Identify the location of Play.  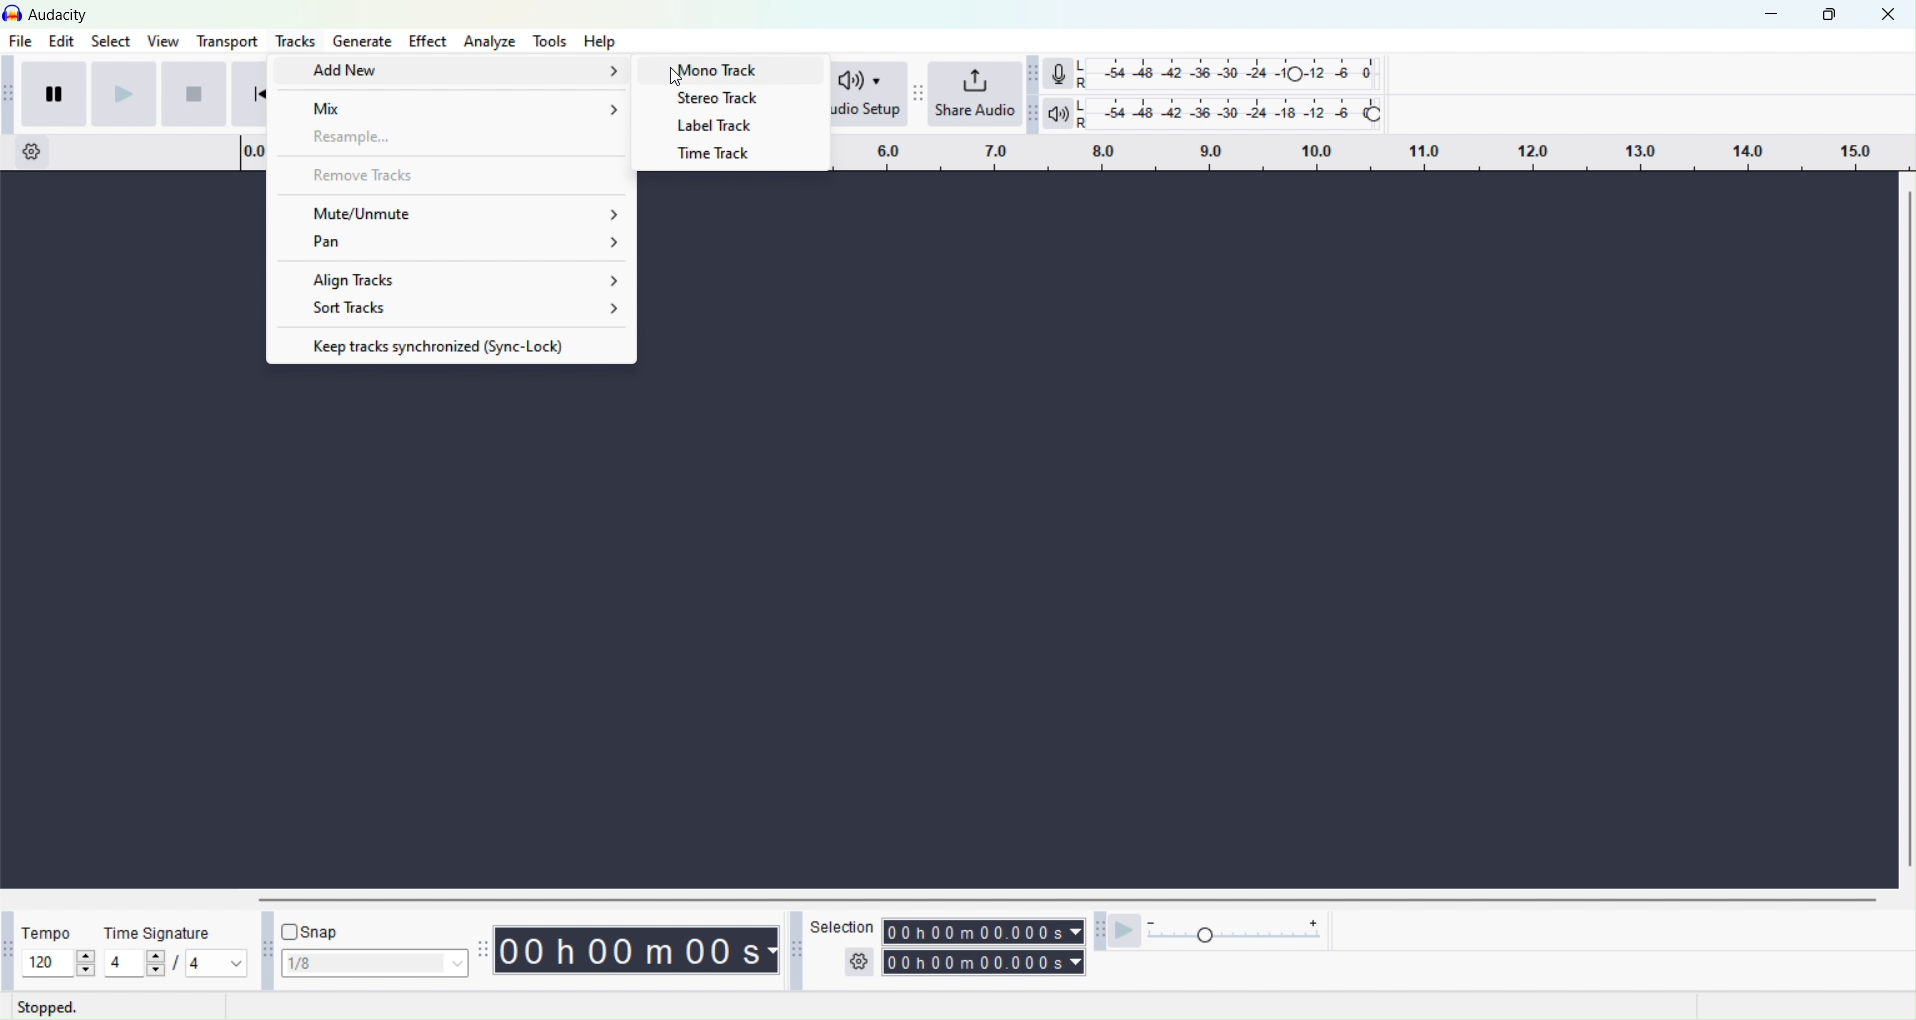
(124, 93).